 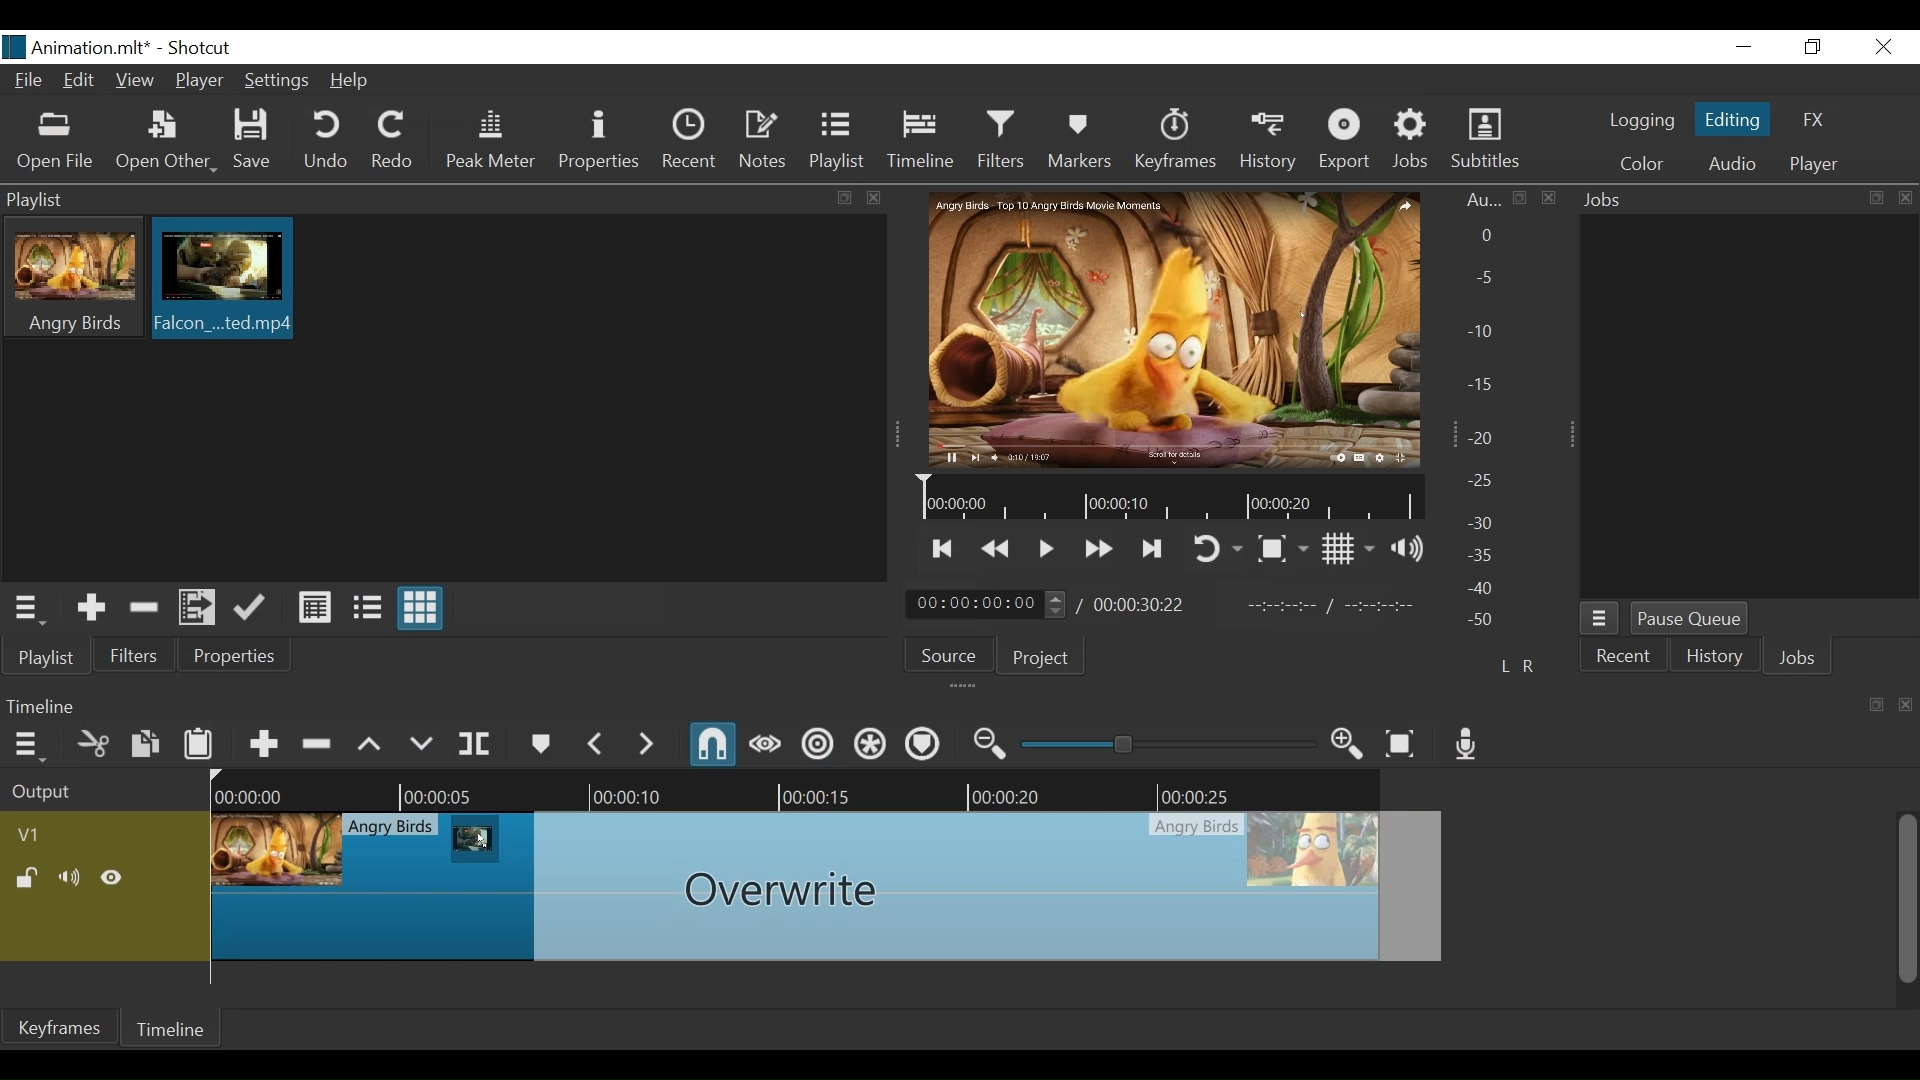 What do you see at coordinates (645, 743) in the screenshot?
I see `Next Marker` at bounding box center [645, 743].